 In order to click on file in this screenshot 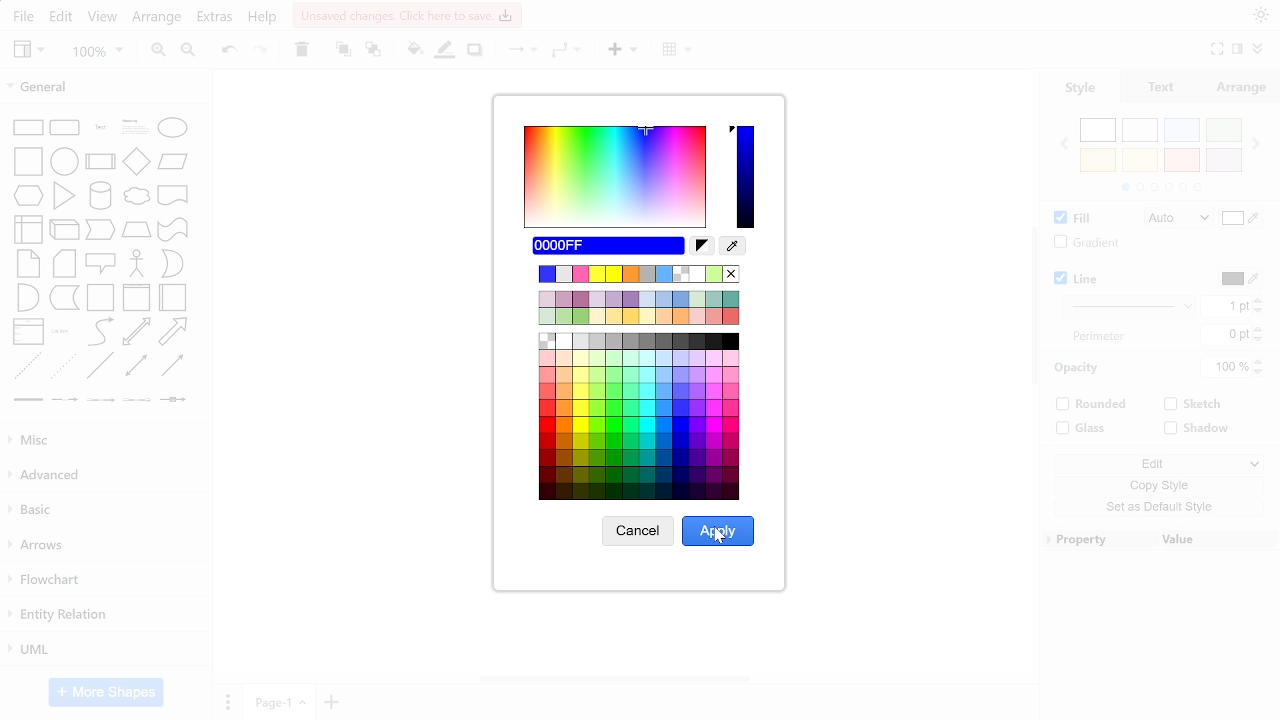, I will do `click(23, 18)`.